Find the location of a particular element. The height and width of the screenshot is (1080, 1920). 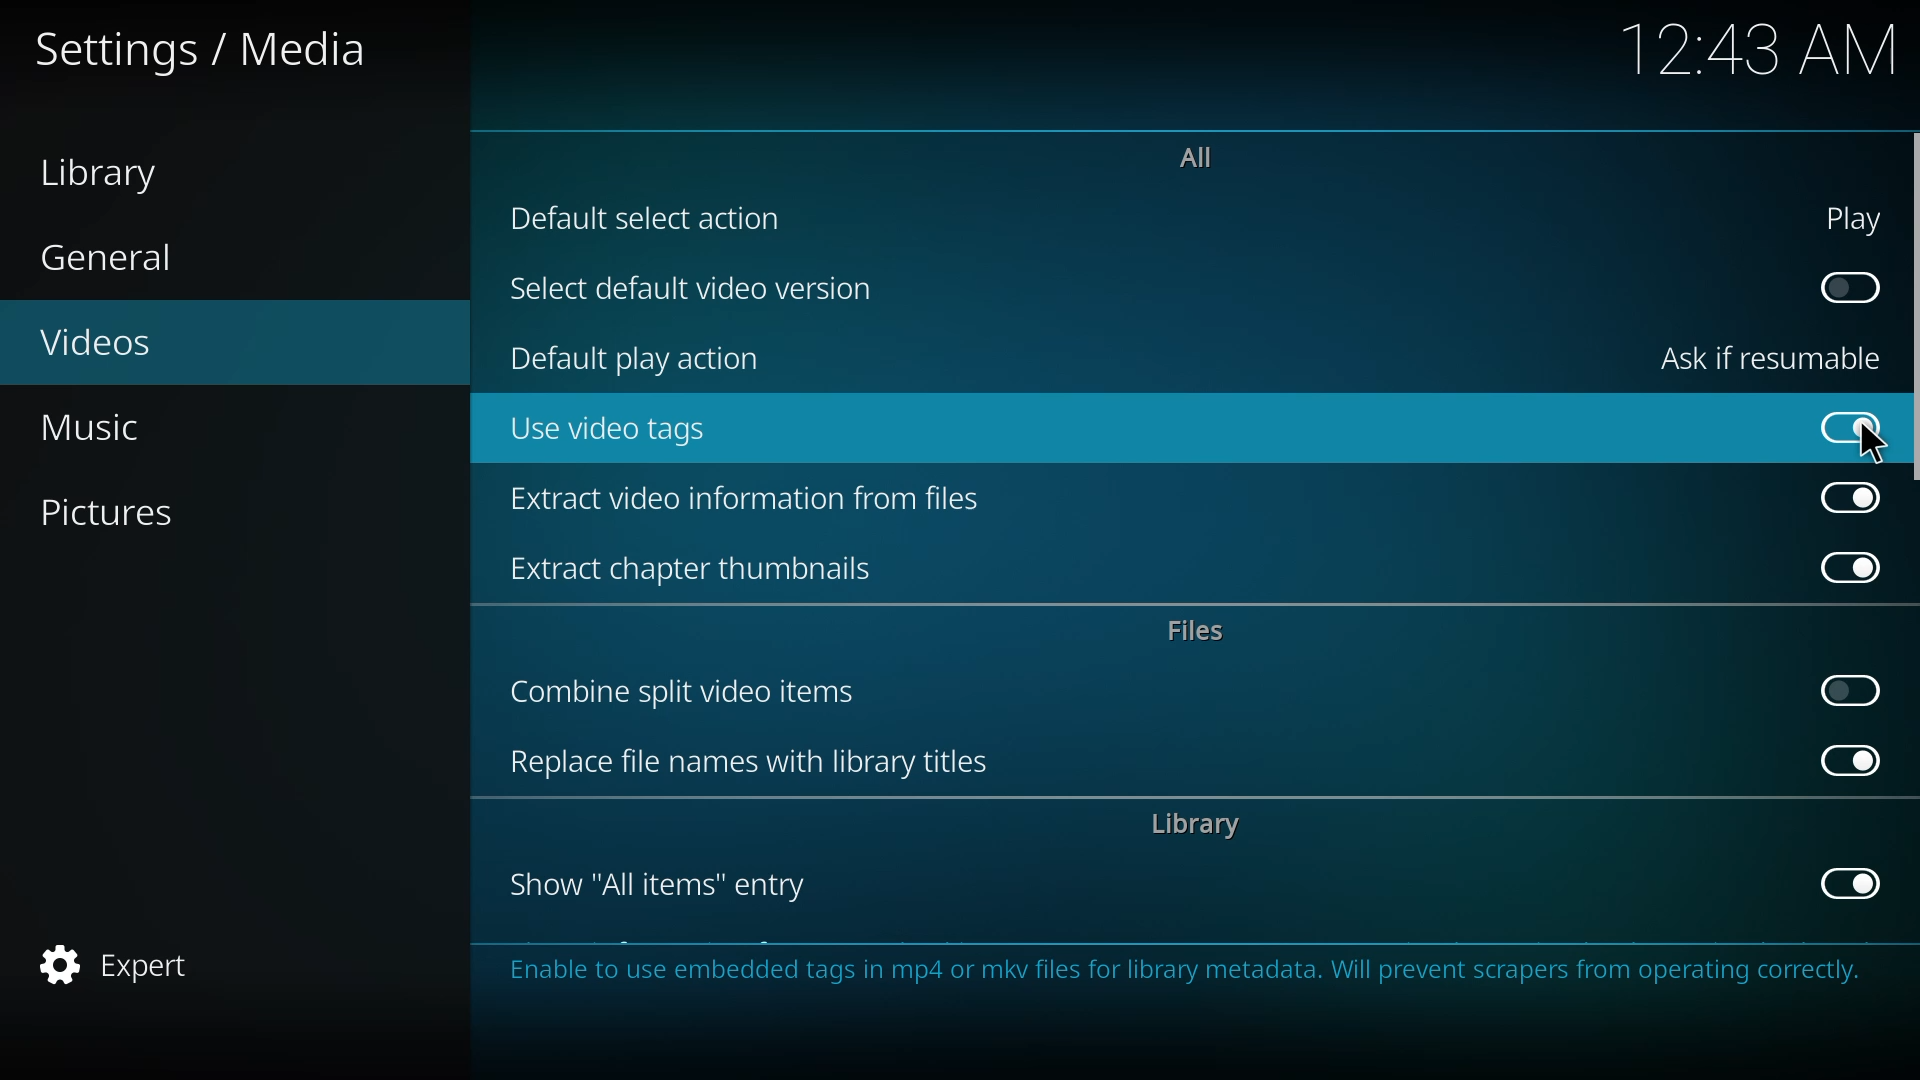

show all items entry is located at coordinates (668, 884).